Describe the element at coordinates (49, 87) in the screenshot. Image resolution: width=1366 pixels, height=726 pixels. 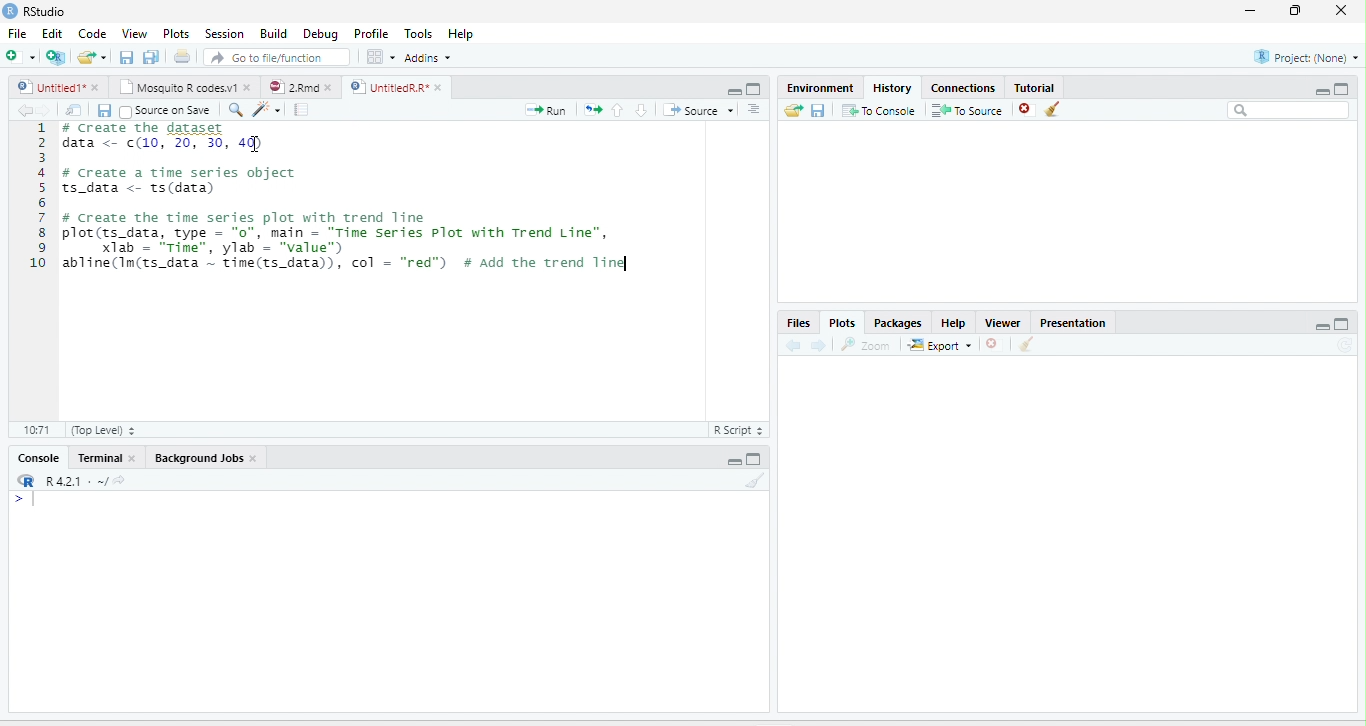
I see `Untitled1*` at that location.